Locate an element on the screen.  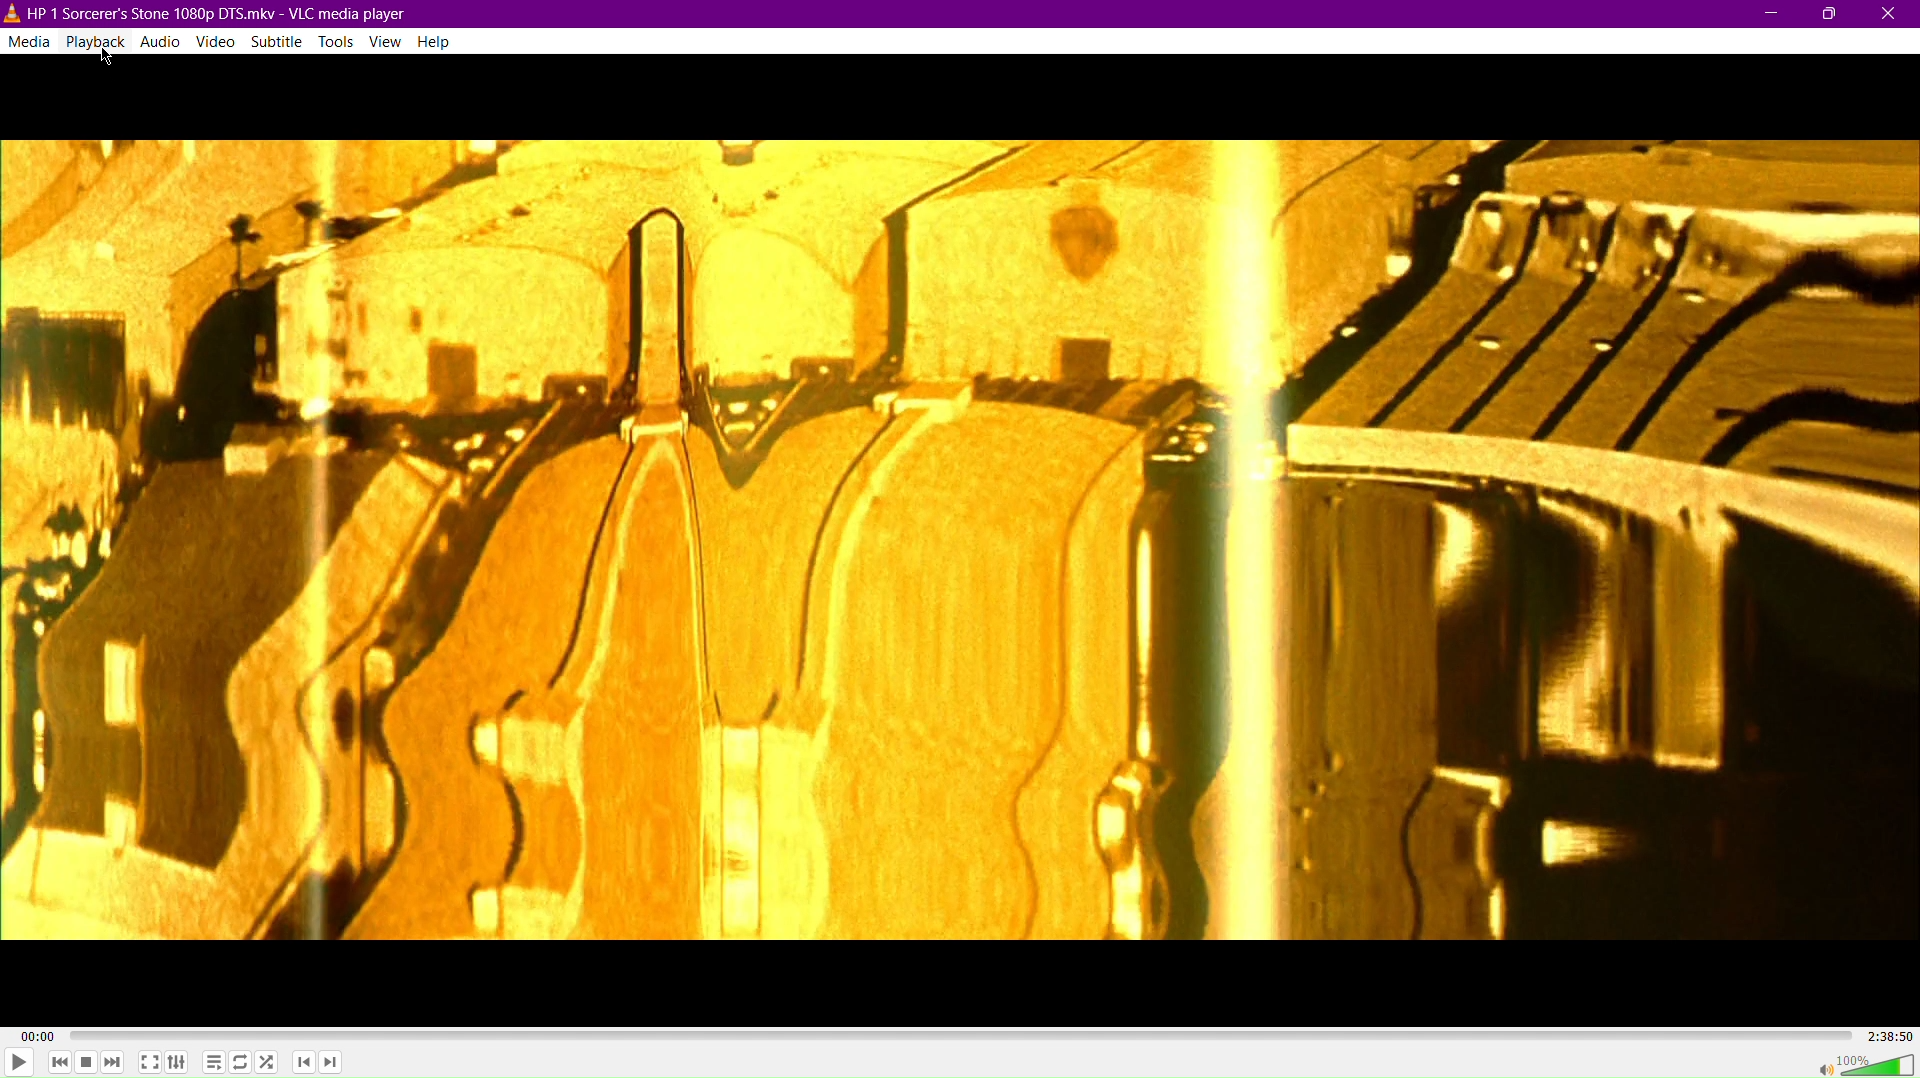
Playback is located at coordinates (95, 40).